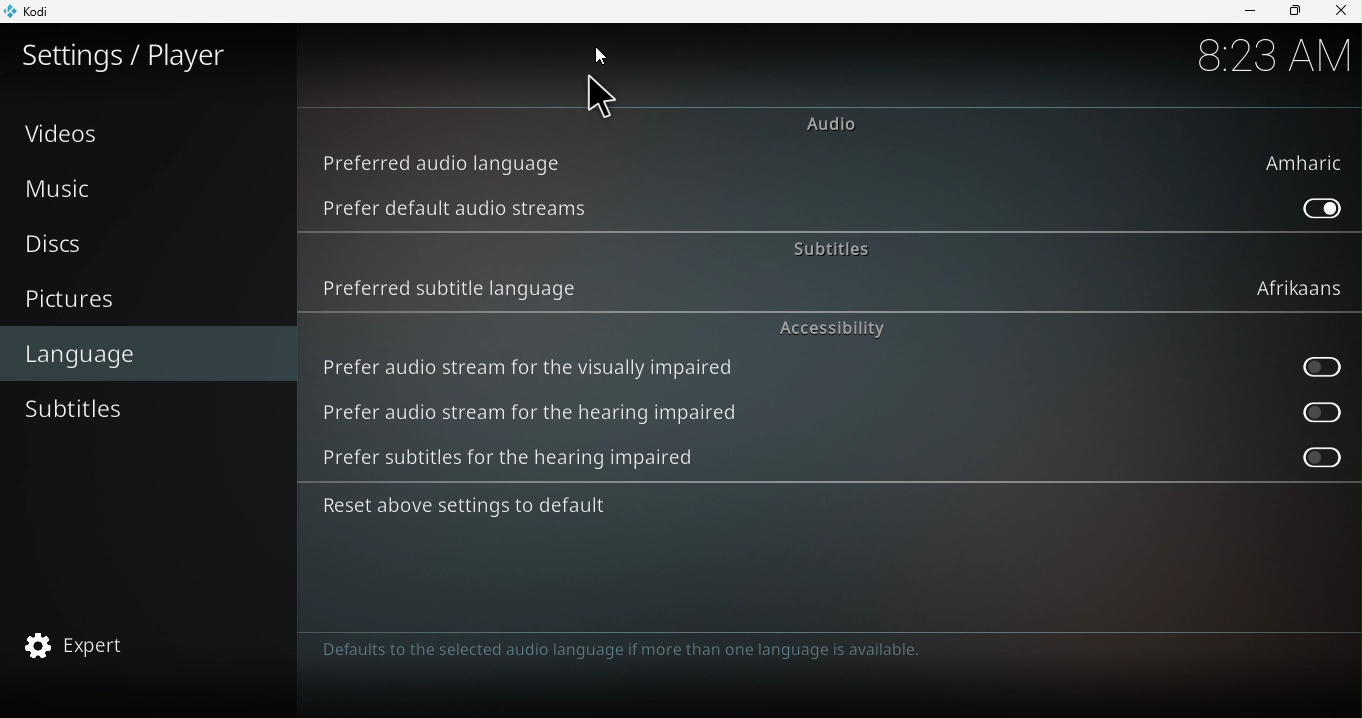 Image resolution: width=1362 pixels, height=718 pixels. What do you see at coordinates (531, 462) in the screenshot?
I see `Prefer subtitles for the hearing impaired` at bounding box center [531, 462].